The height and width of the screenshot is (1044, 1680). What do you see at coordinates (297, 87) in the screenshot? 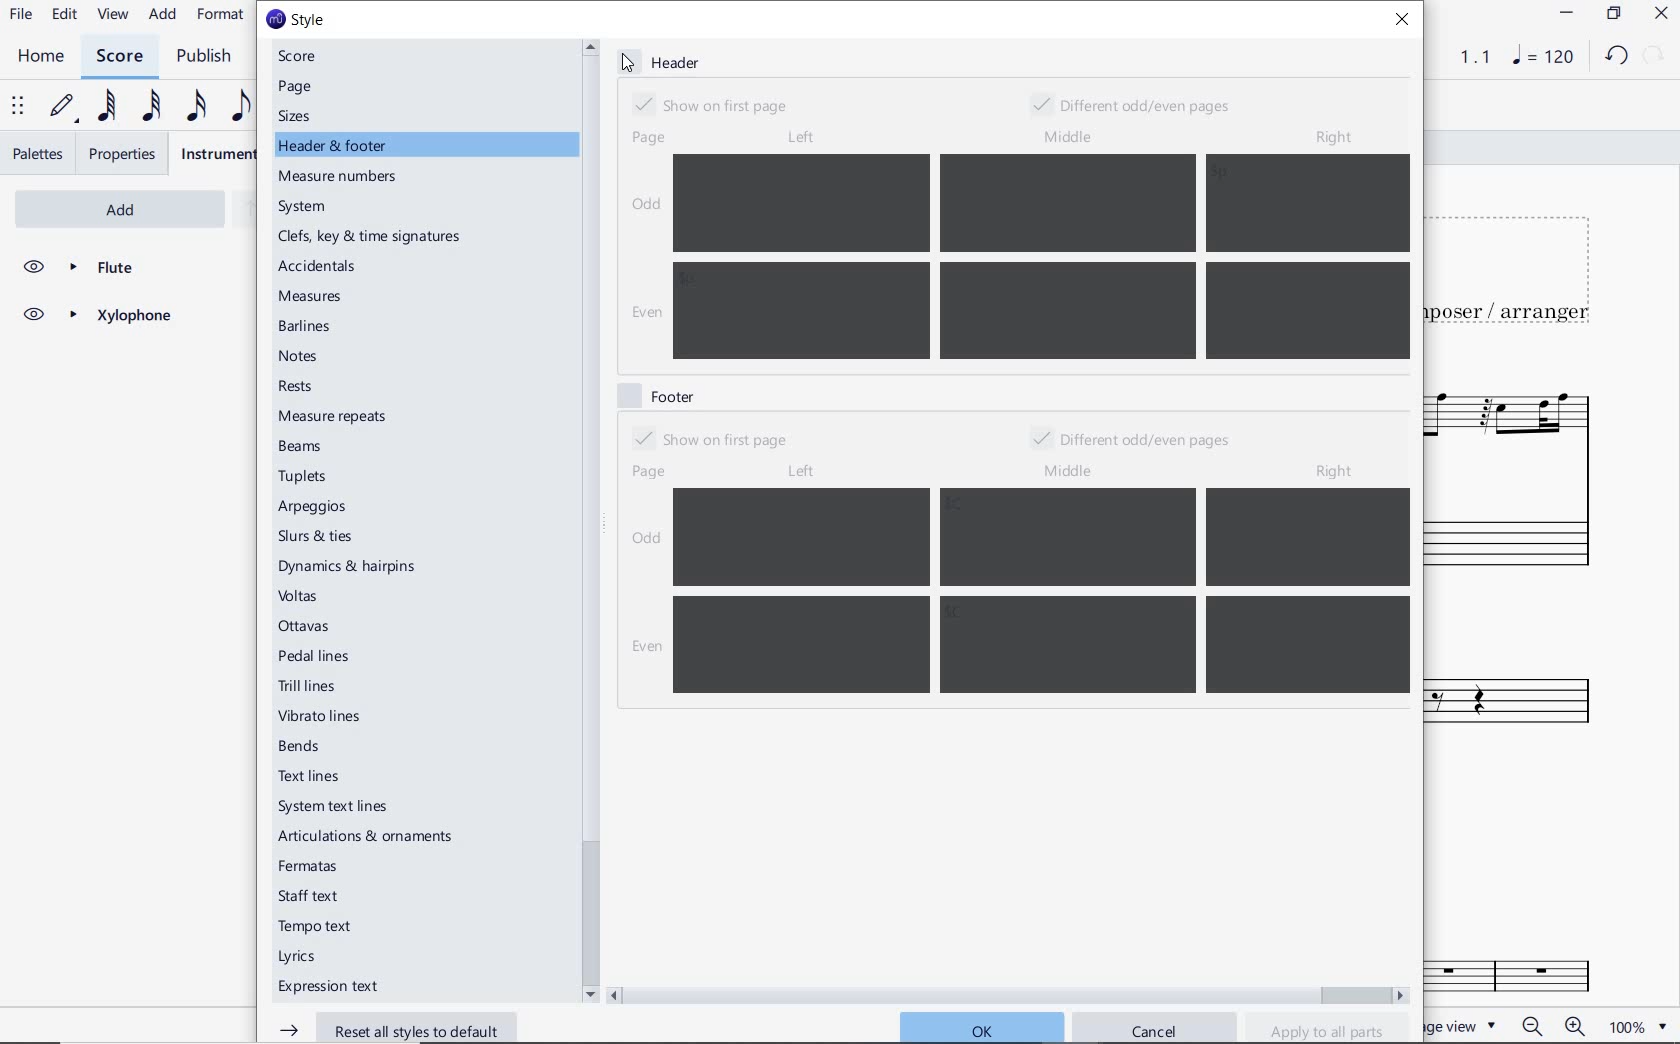
I see `page` at bounding box center [297, 87].